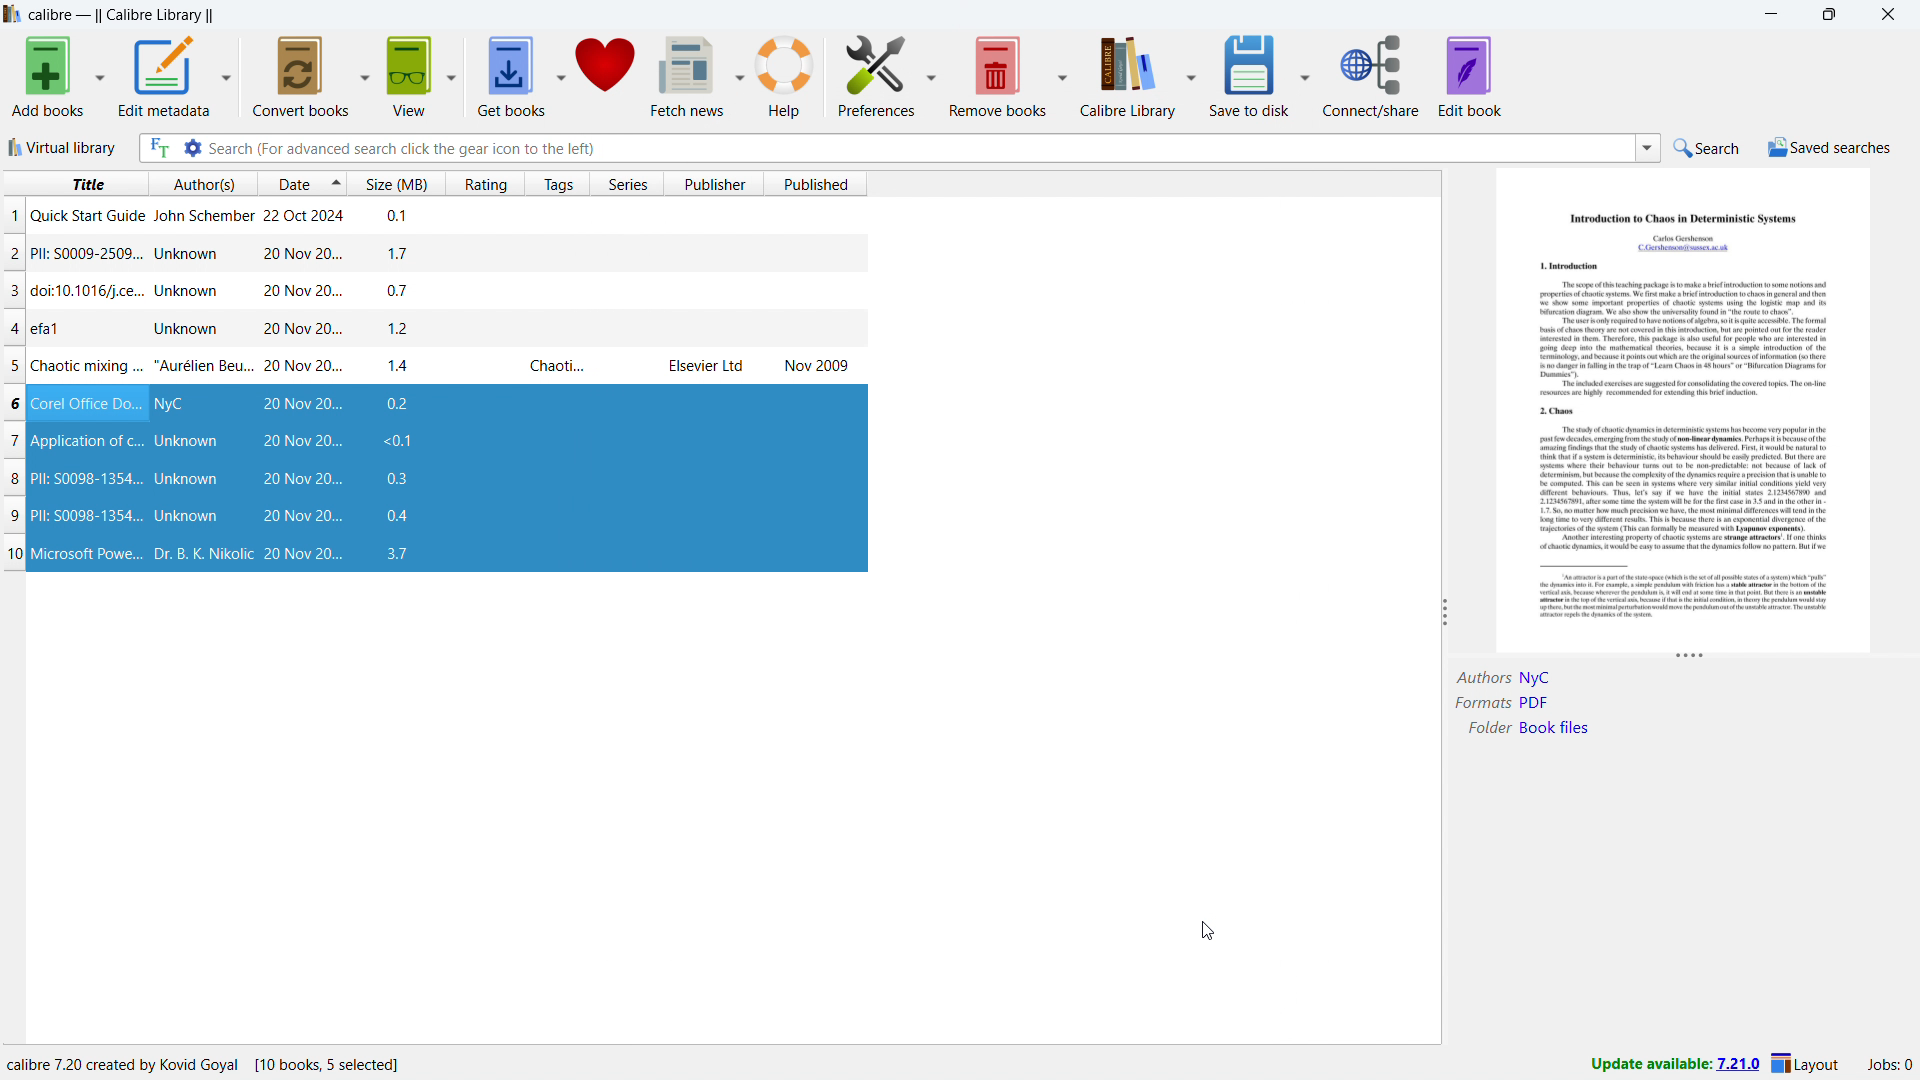 This screenshot has width=1920, height=1080. Describe the element at coordinates (1886, 14) in the screenshot. I see `close` at that location.